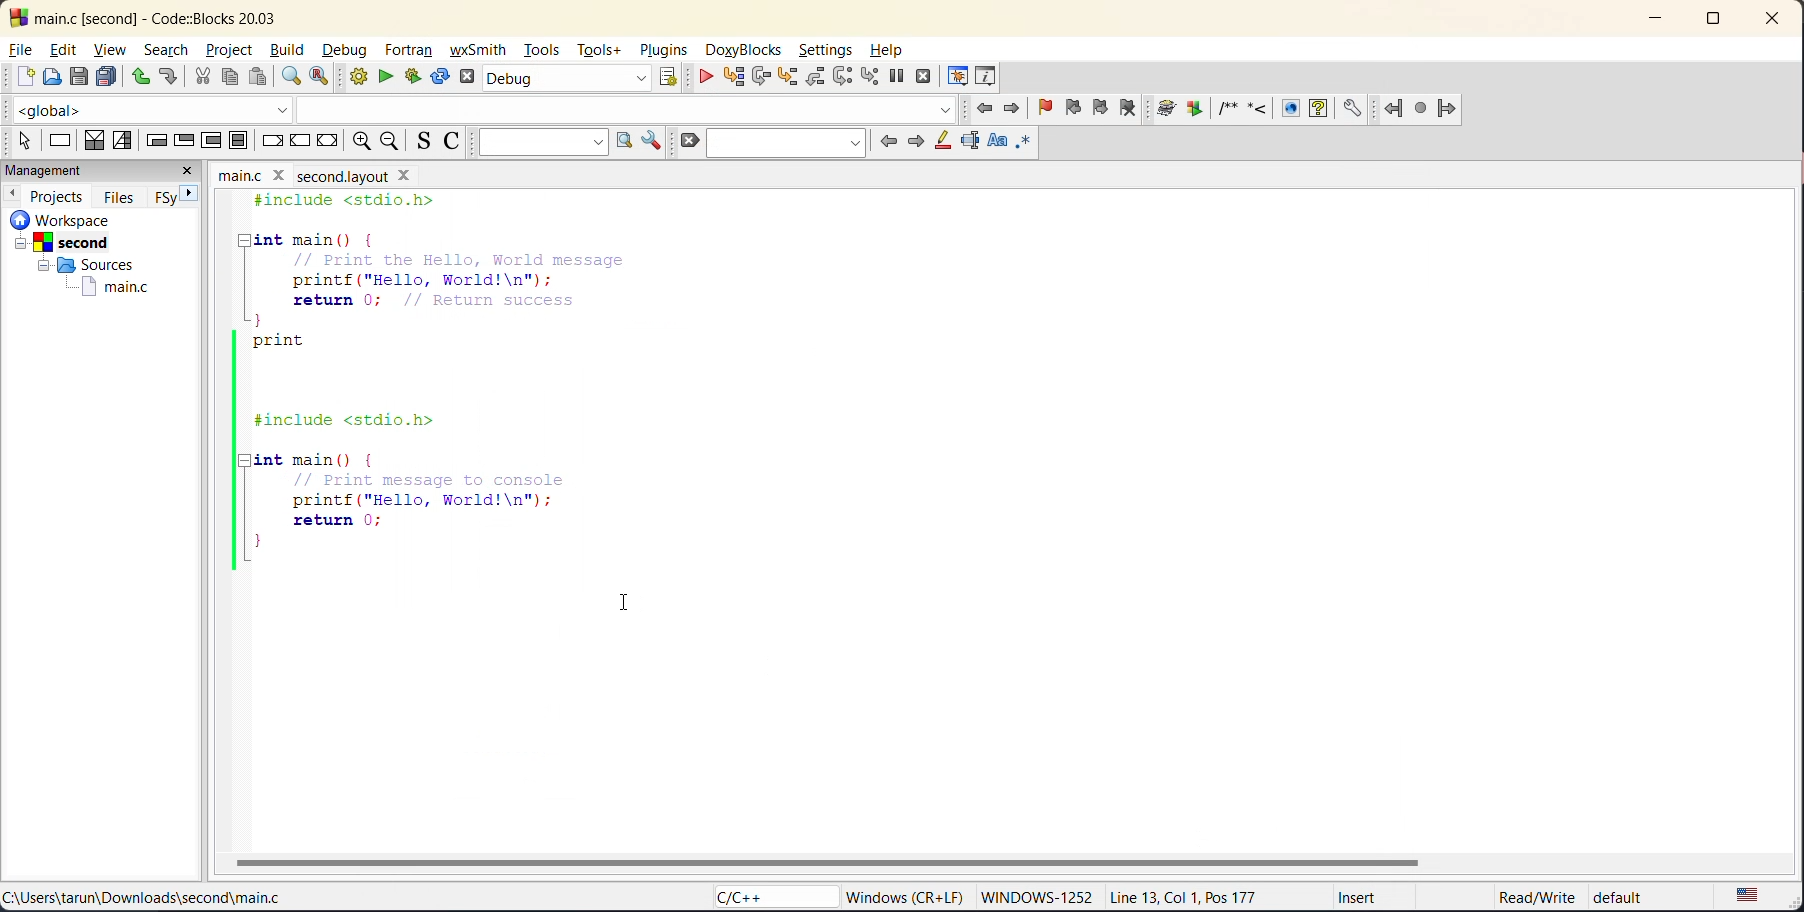 Image resolution: width=1804 pixels, height=912 pixels. Describe the element at coordinates (626, 605) in the screenshot. I see `cursor` at that location.